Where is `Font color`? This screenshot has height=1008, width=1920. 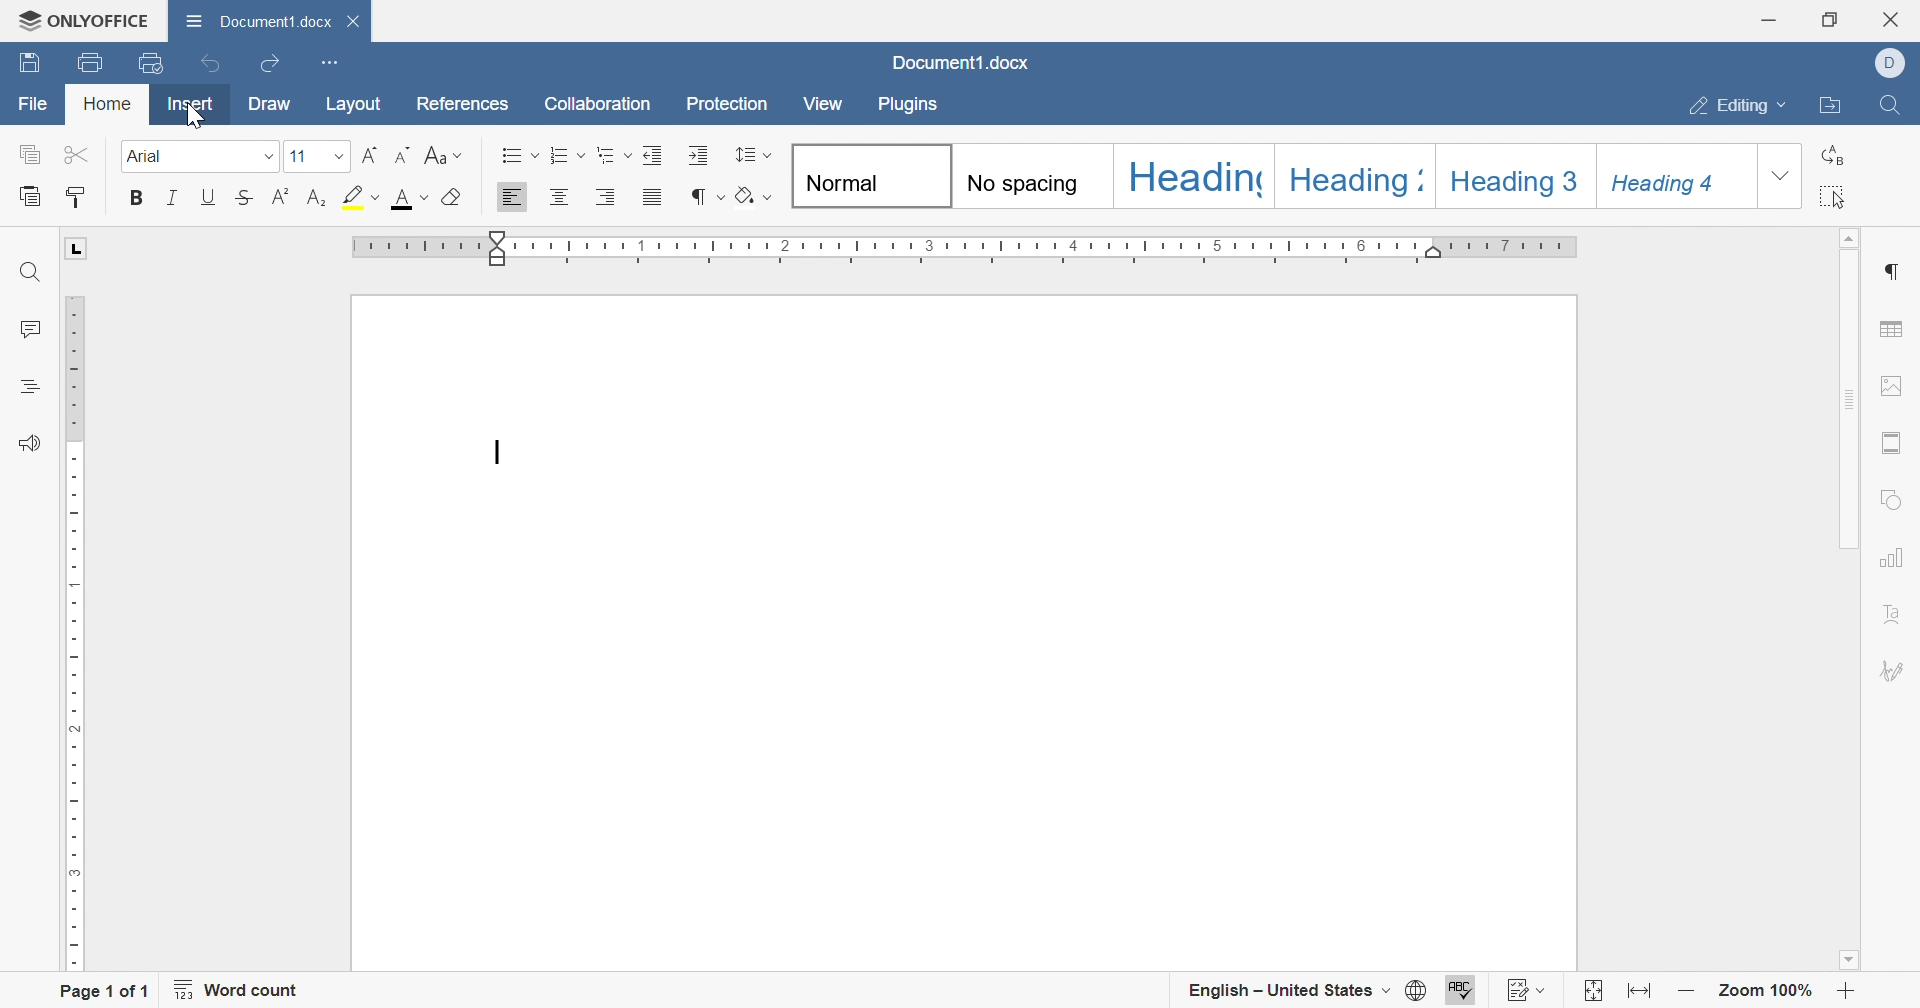
Font color is located at coordinates (410, 199).